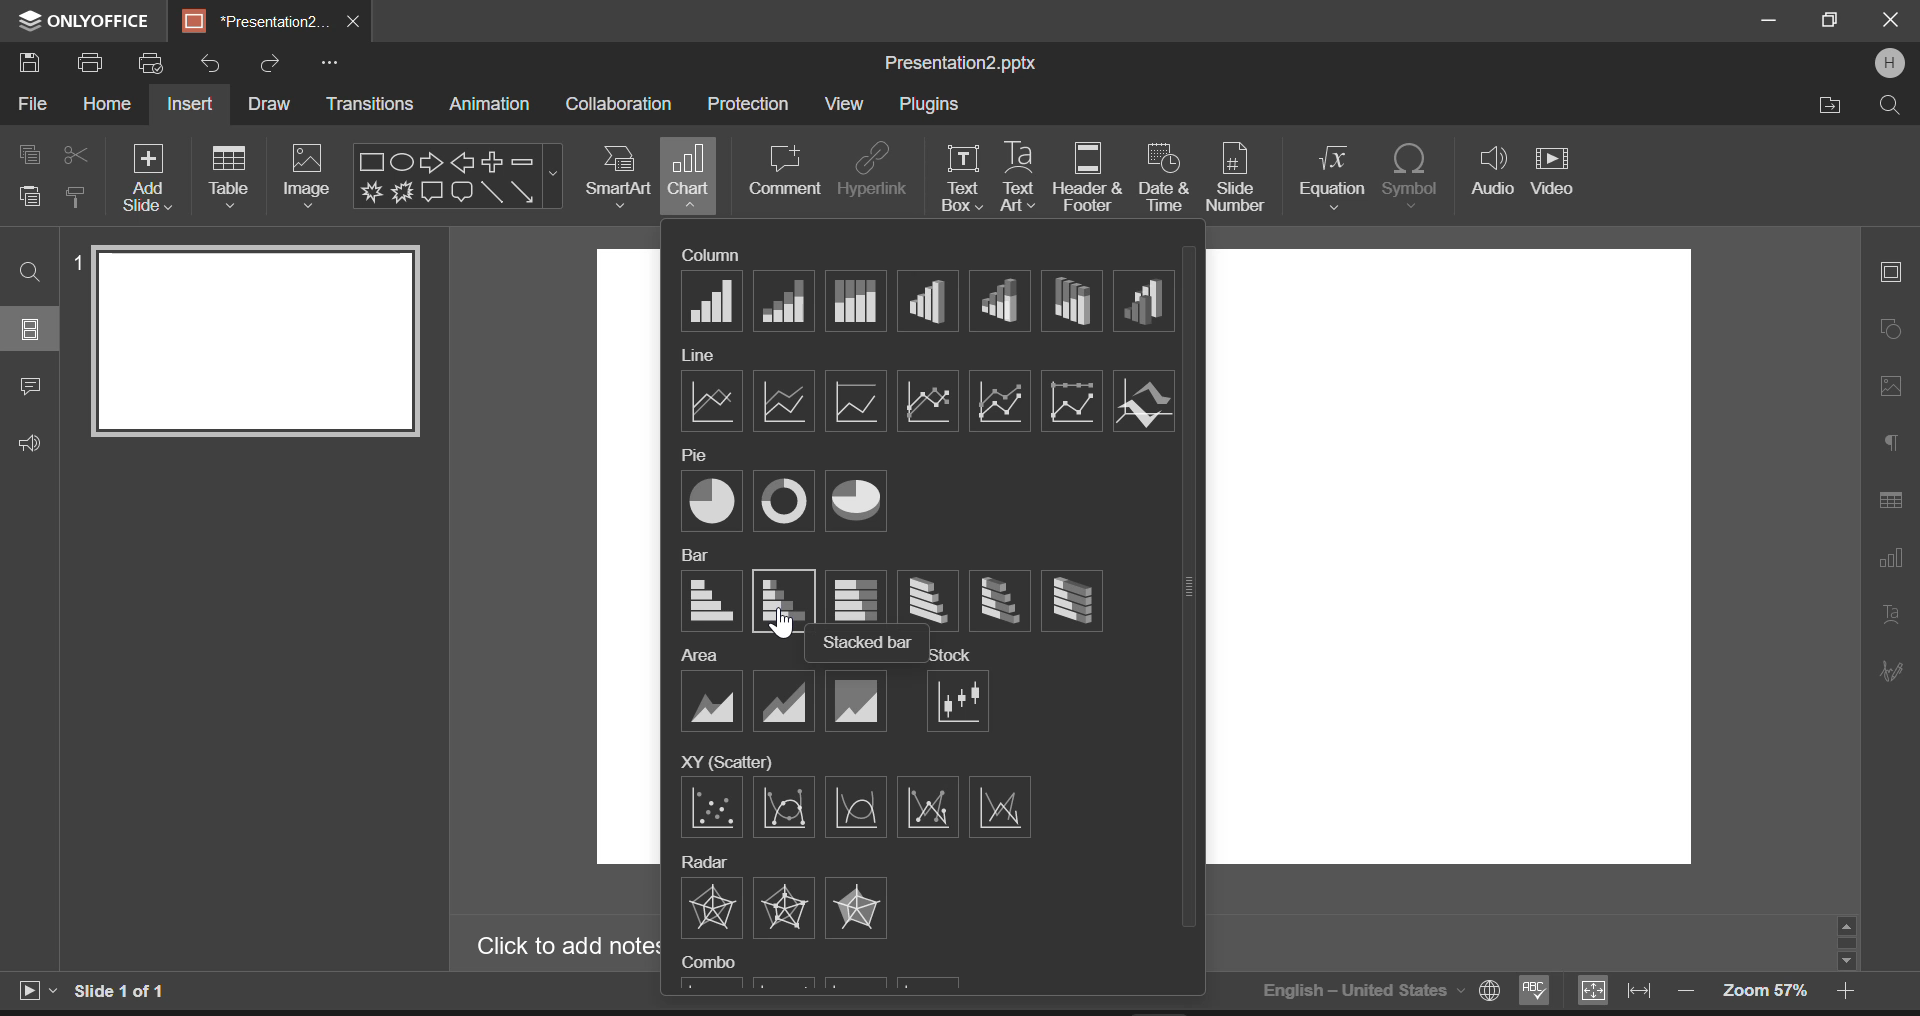 This screenshot has width=1920, height=1016. Describe the element at coordinates (106, 106) in the screenshot. I see `Home Menu` at that location.